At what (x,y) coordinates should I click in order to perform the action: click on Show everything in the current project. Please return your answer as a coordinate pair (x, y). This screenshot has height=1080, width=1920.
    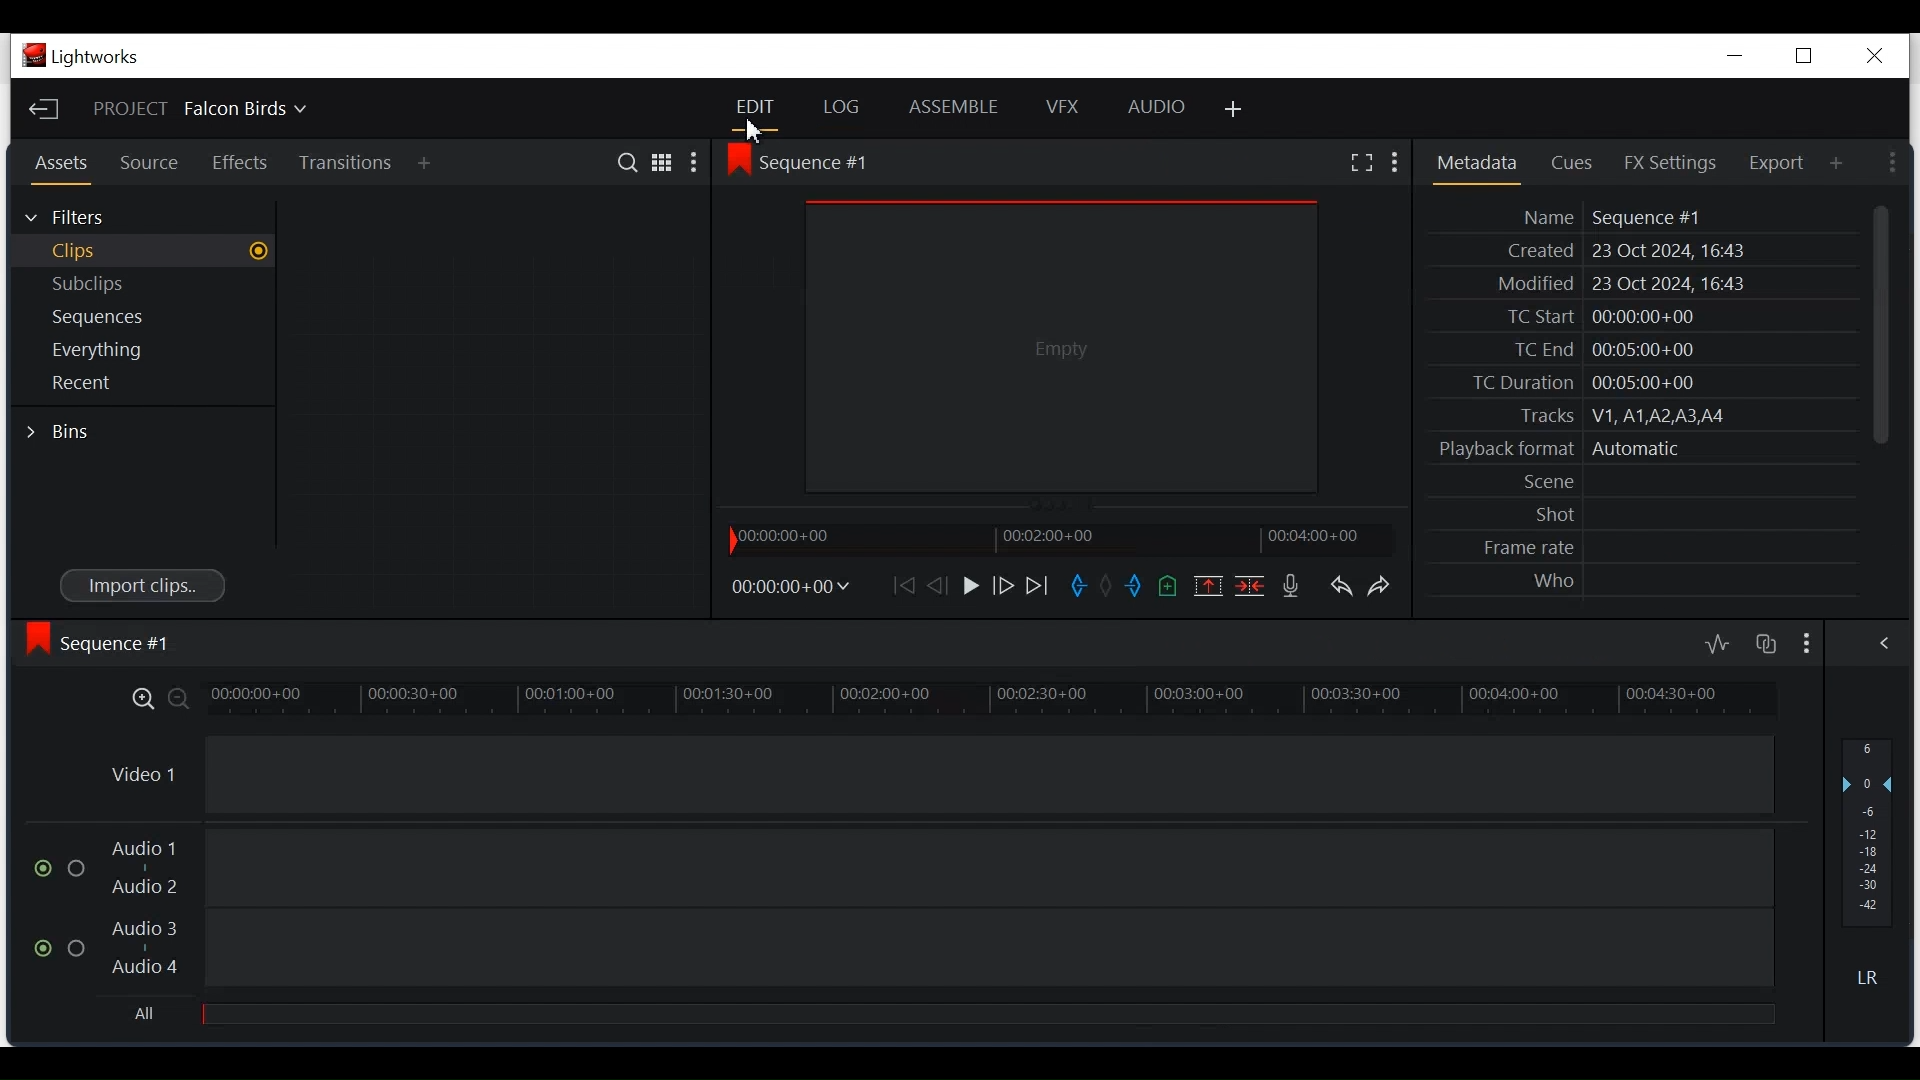
    Looking at the image, I should click on (137, 351).